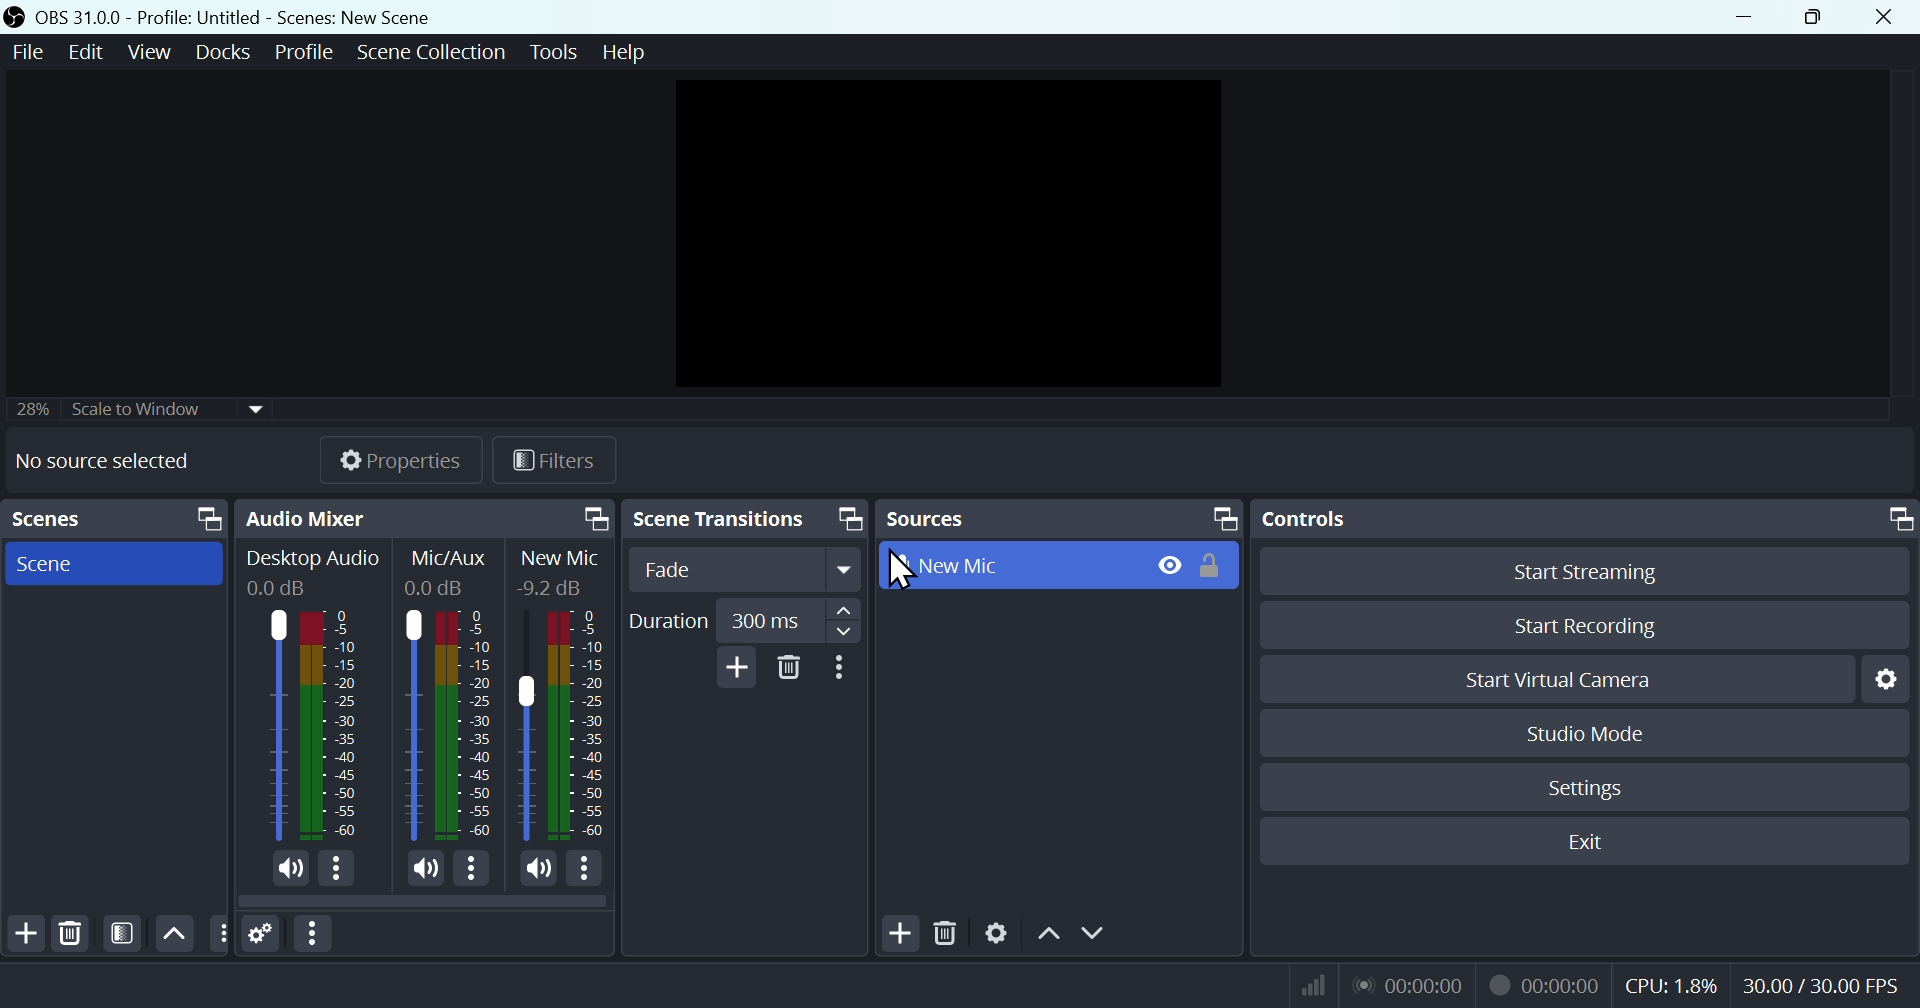  Describe the element at coordinates (742, 617) in the screenshot. I see `Duration 300 millisecond ` at that location.